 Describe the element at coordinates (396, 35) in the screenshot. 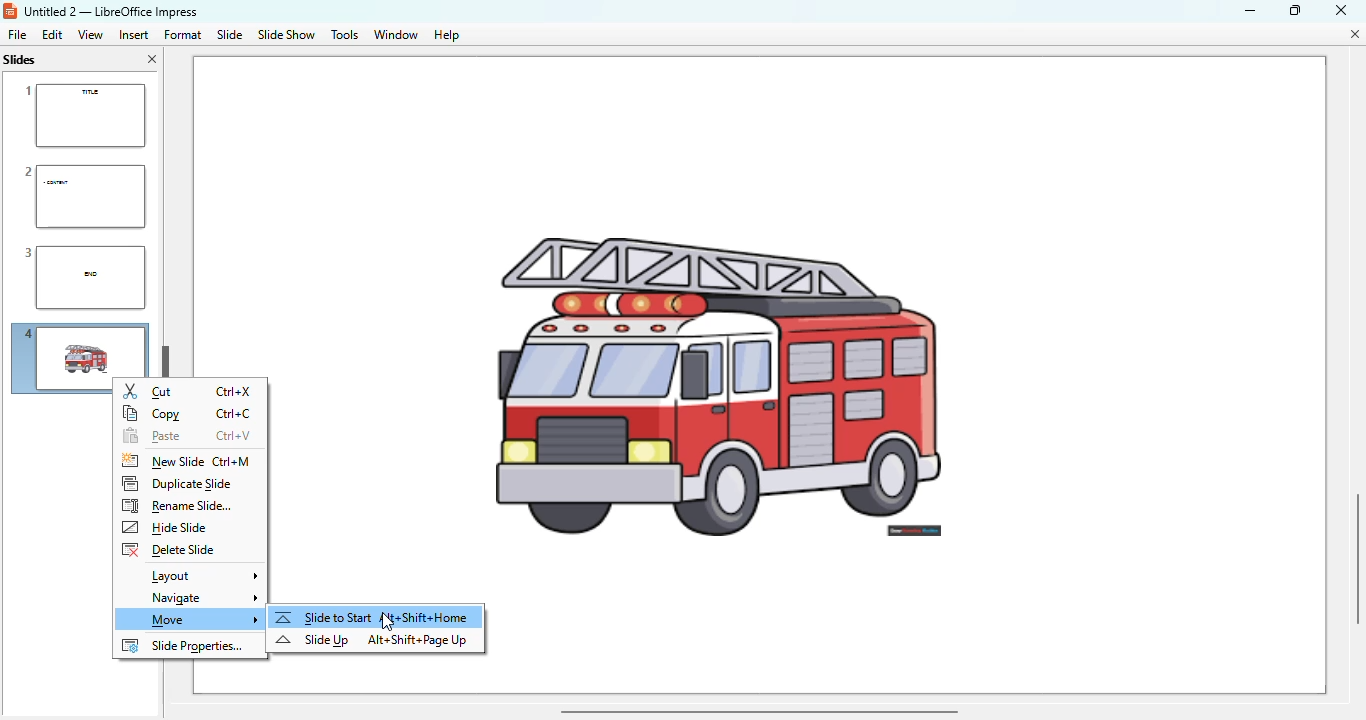

I see `window` at that location.